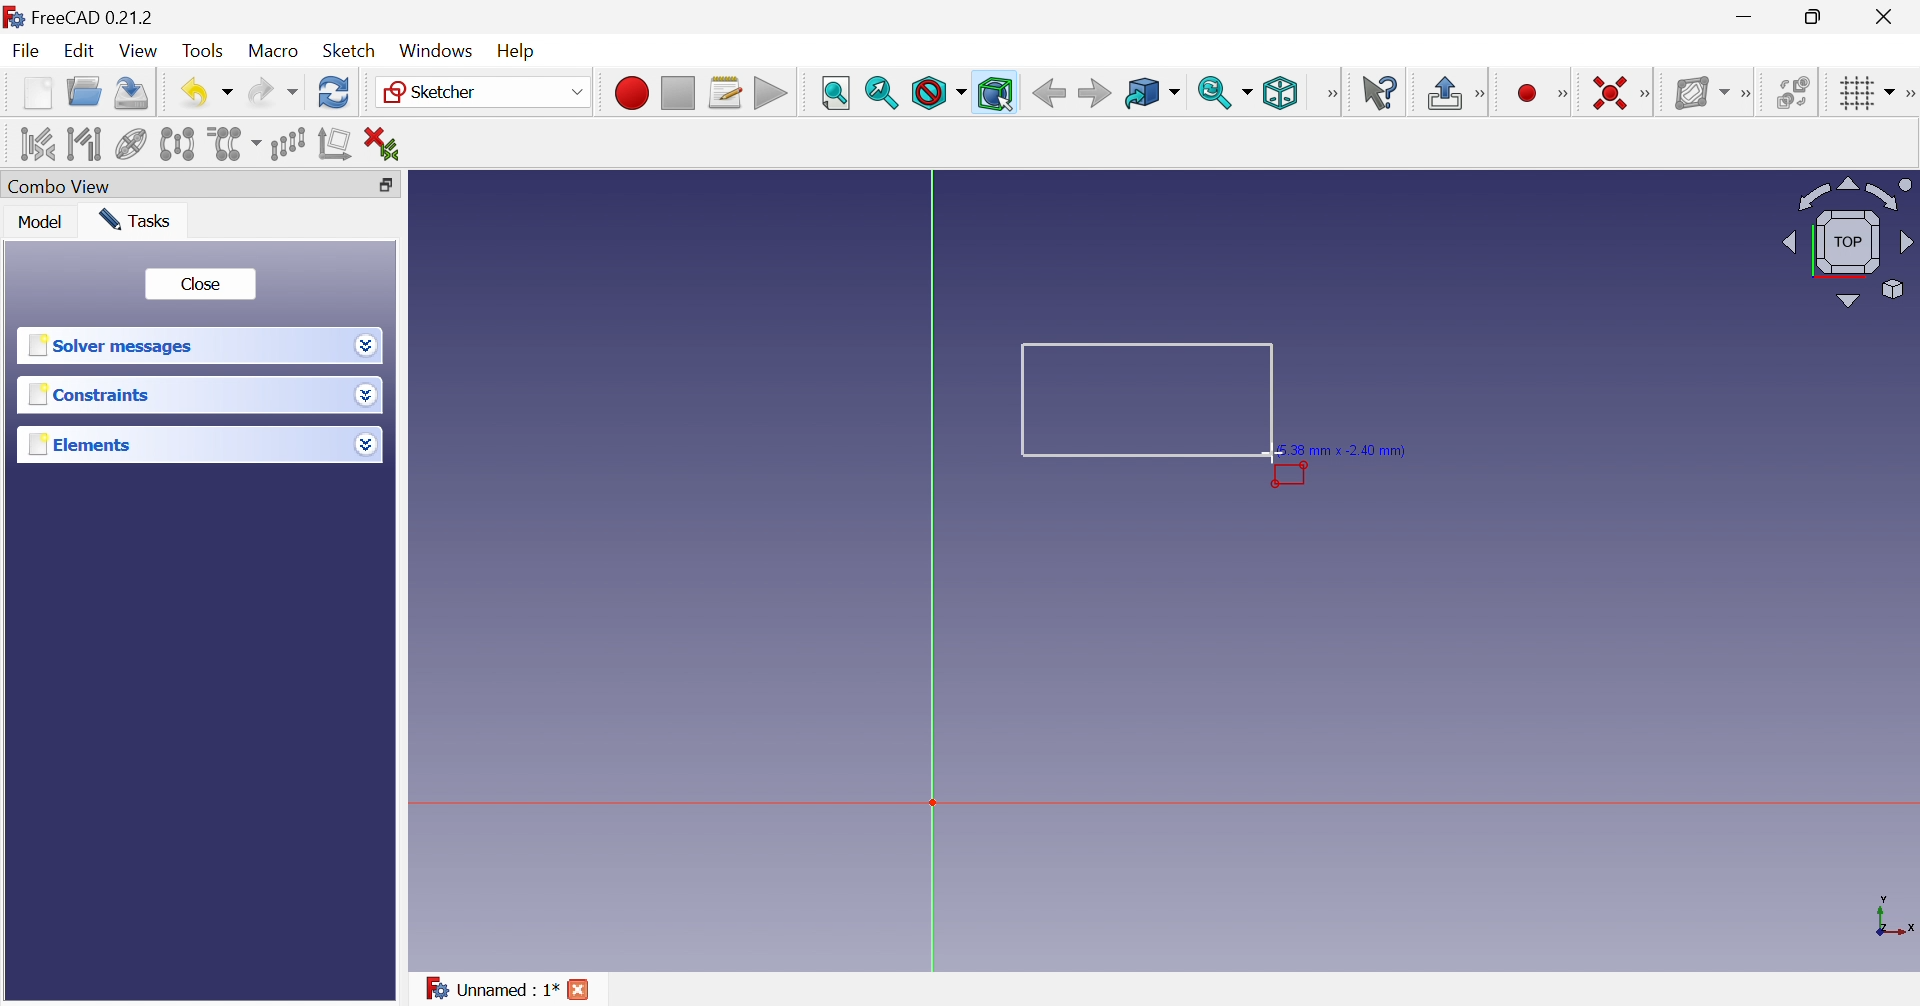 This screenshot has height=1006, width=1920. What do you see at coordinates (366, 395) in the screenshot?
I see `Drop down` at bounding box center [366, 395].